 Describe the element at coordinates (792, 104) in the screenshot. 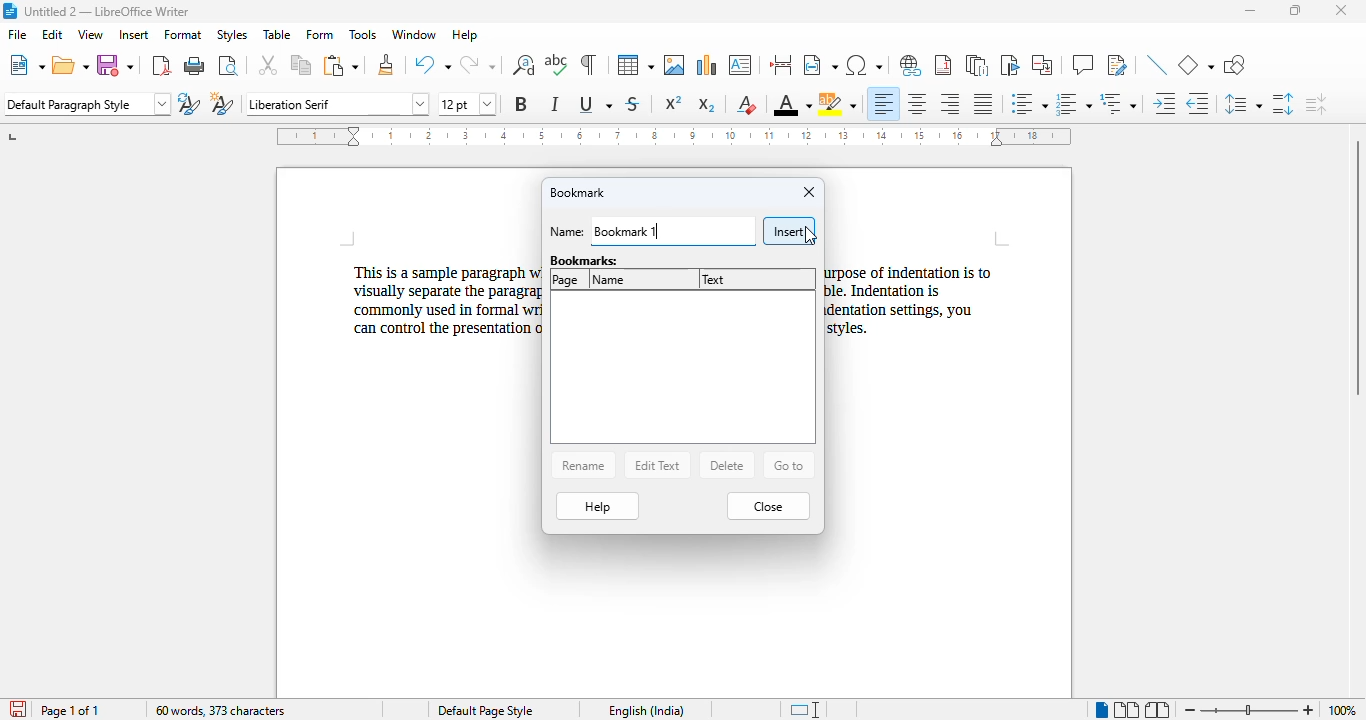

I see `font color` at that location.